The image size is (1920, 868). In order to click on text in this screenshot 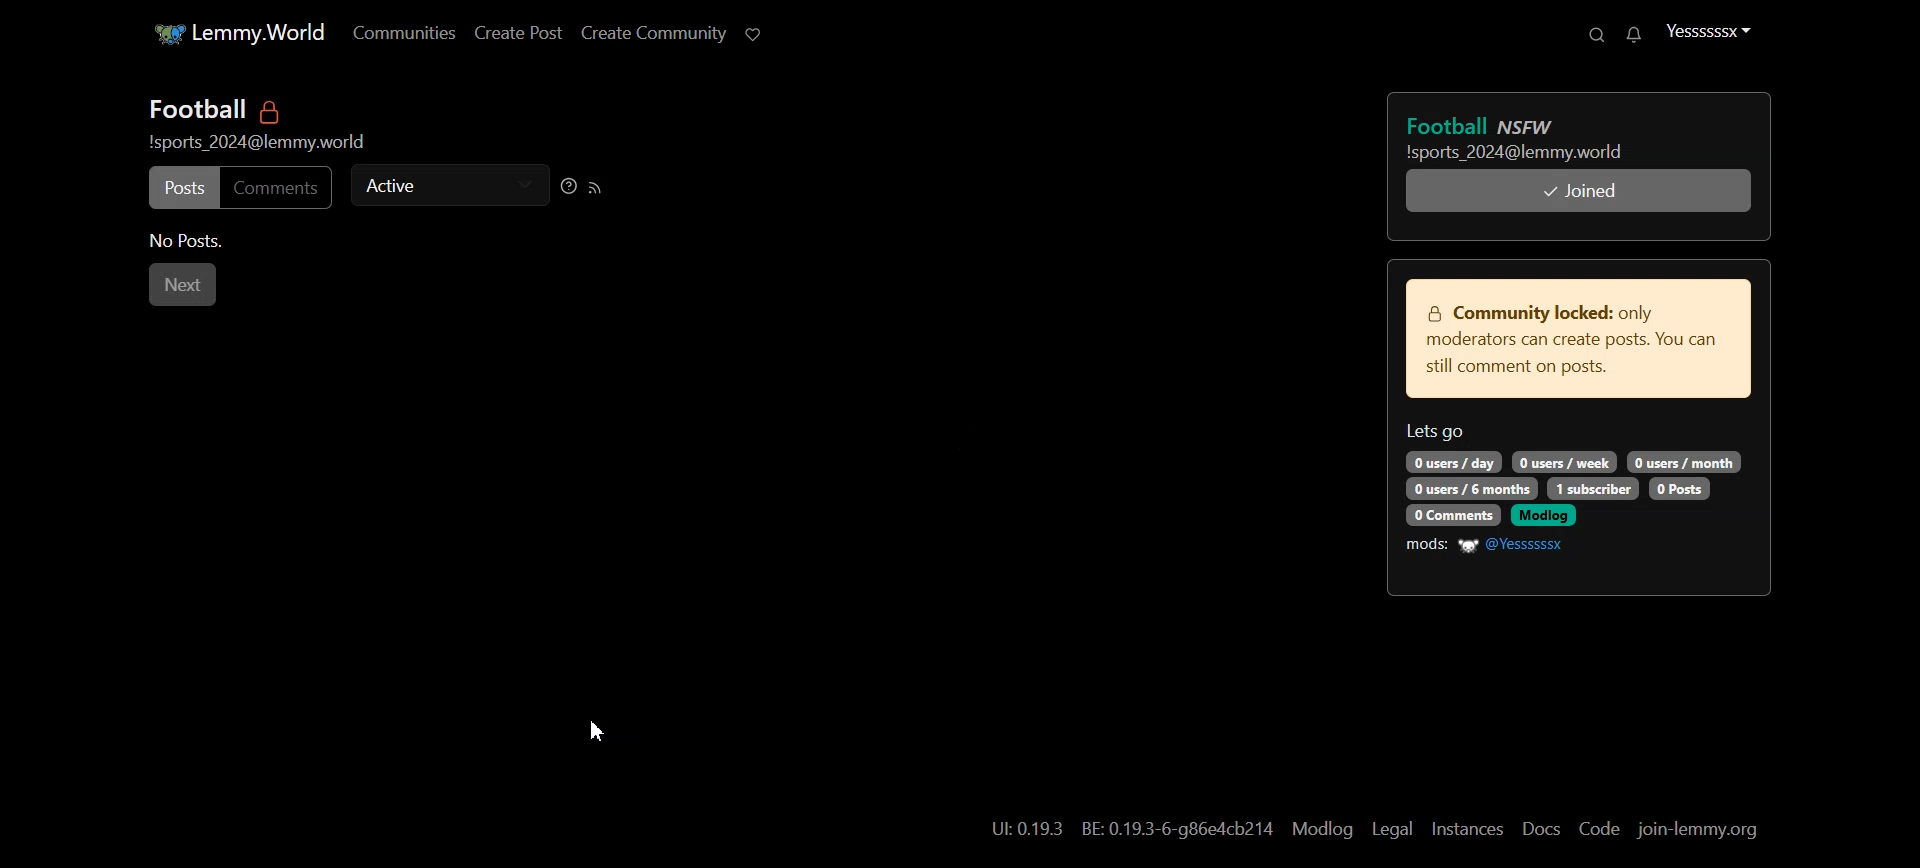, I will do `click(258, 140)`.